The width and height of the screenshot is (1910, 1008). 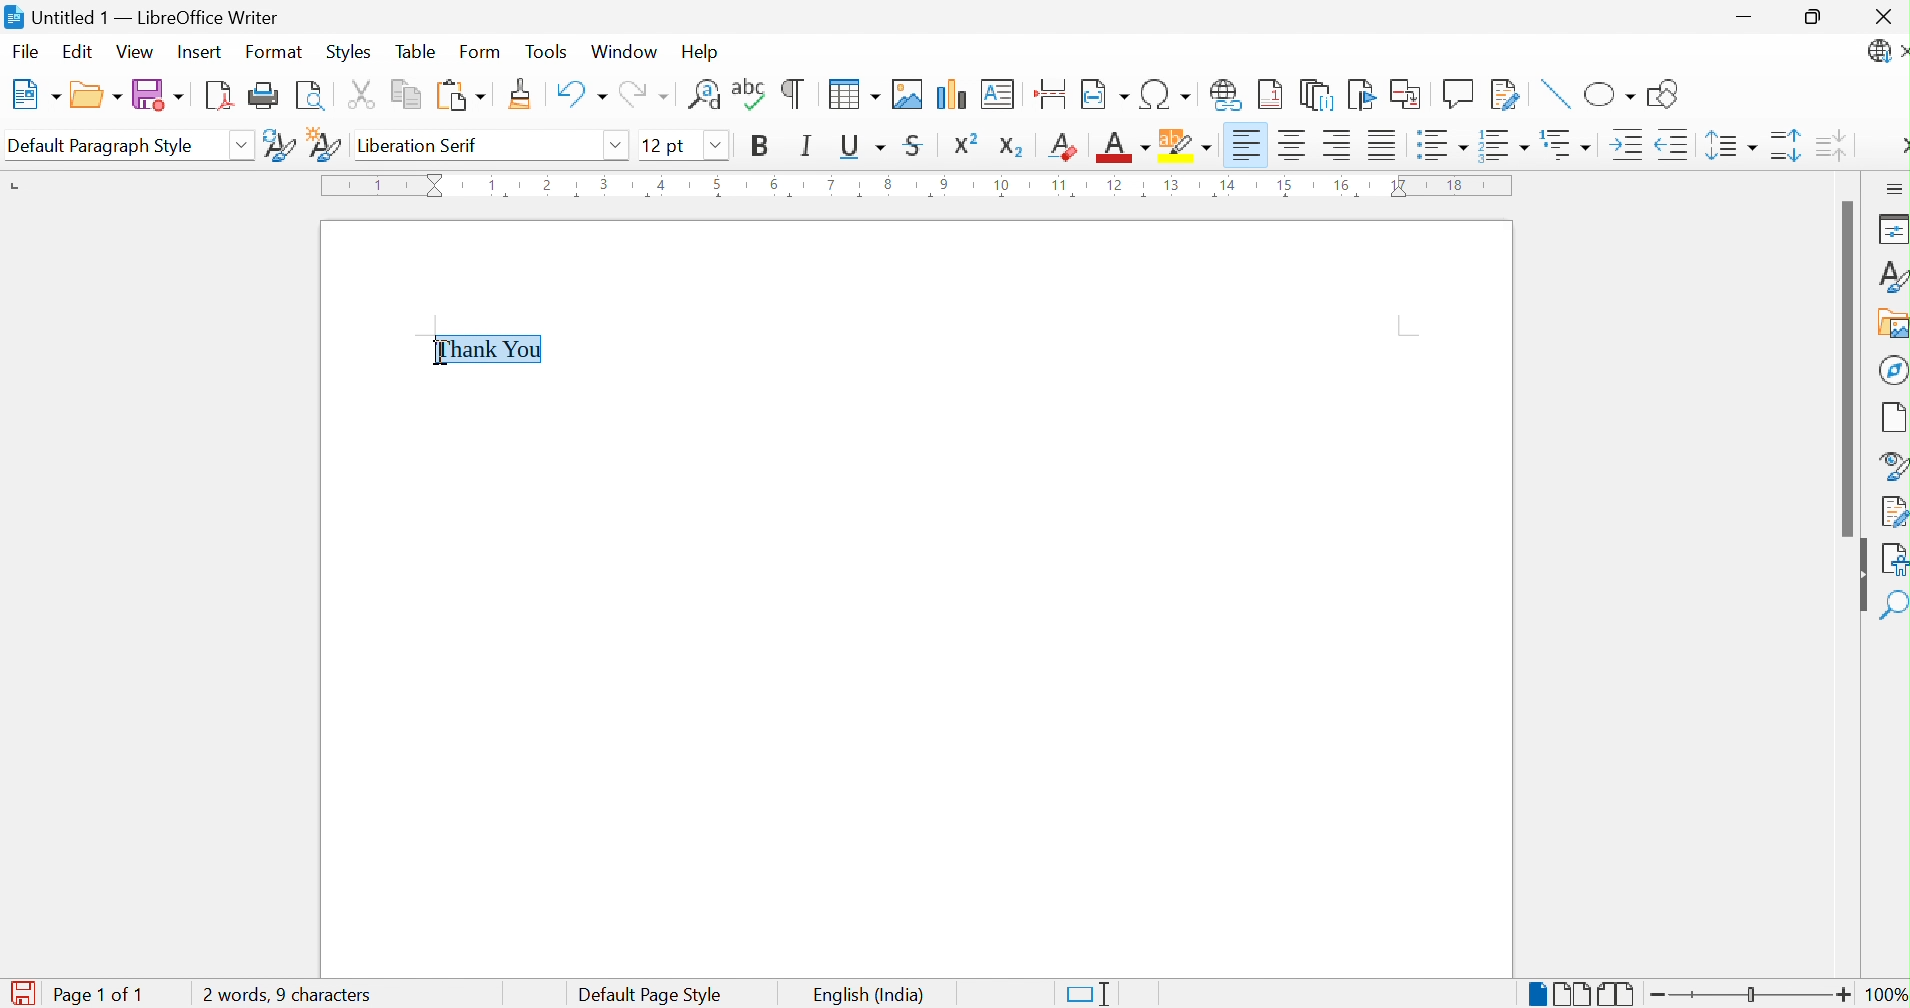 I want to click on Ruler, so click(x=914, y=188).